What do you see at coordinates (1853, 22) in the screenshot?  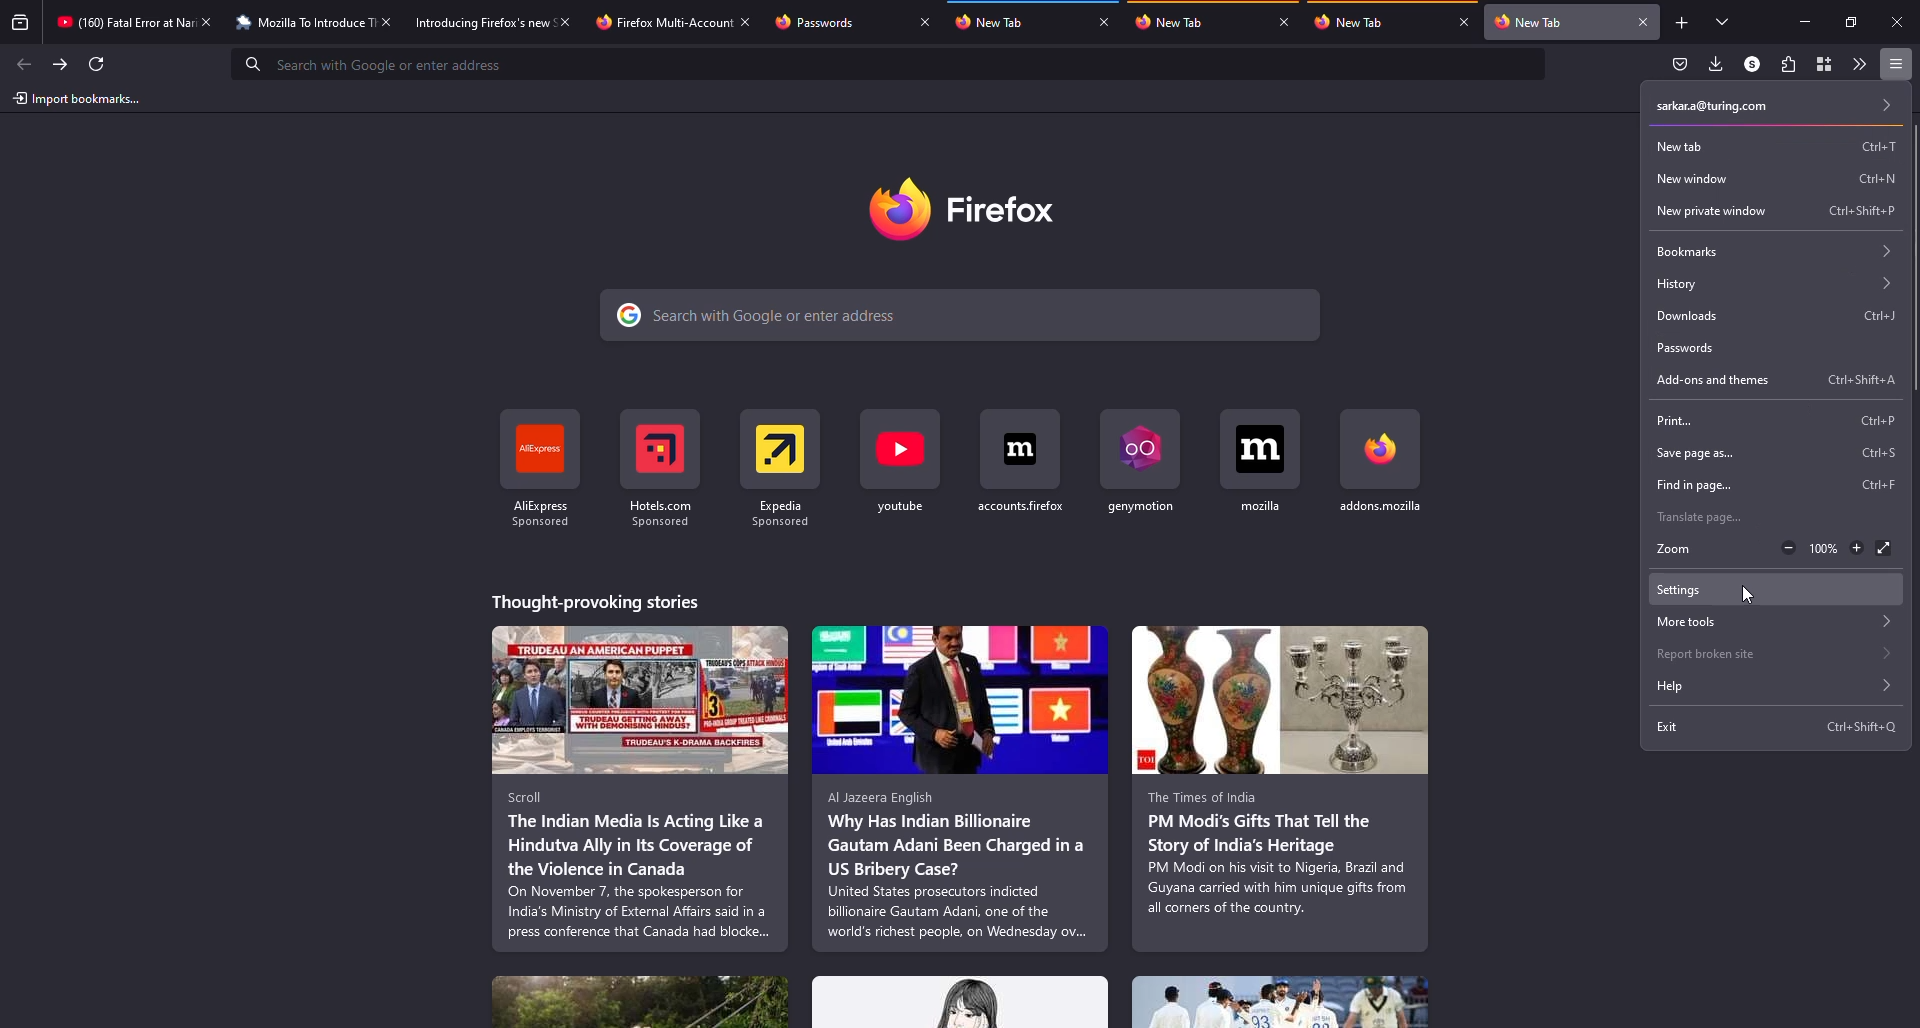 I see `maximize` at bounding box center [1853, 22].